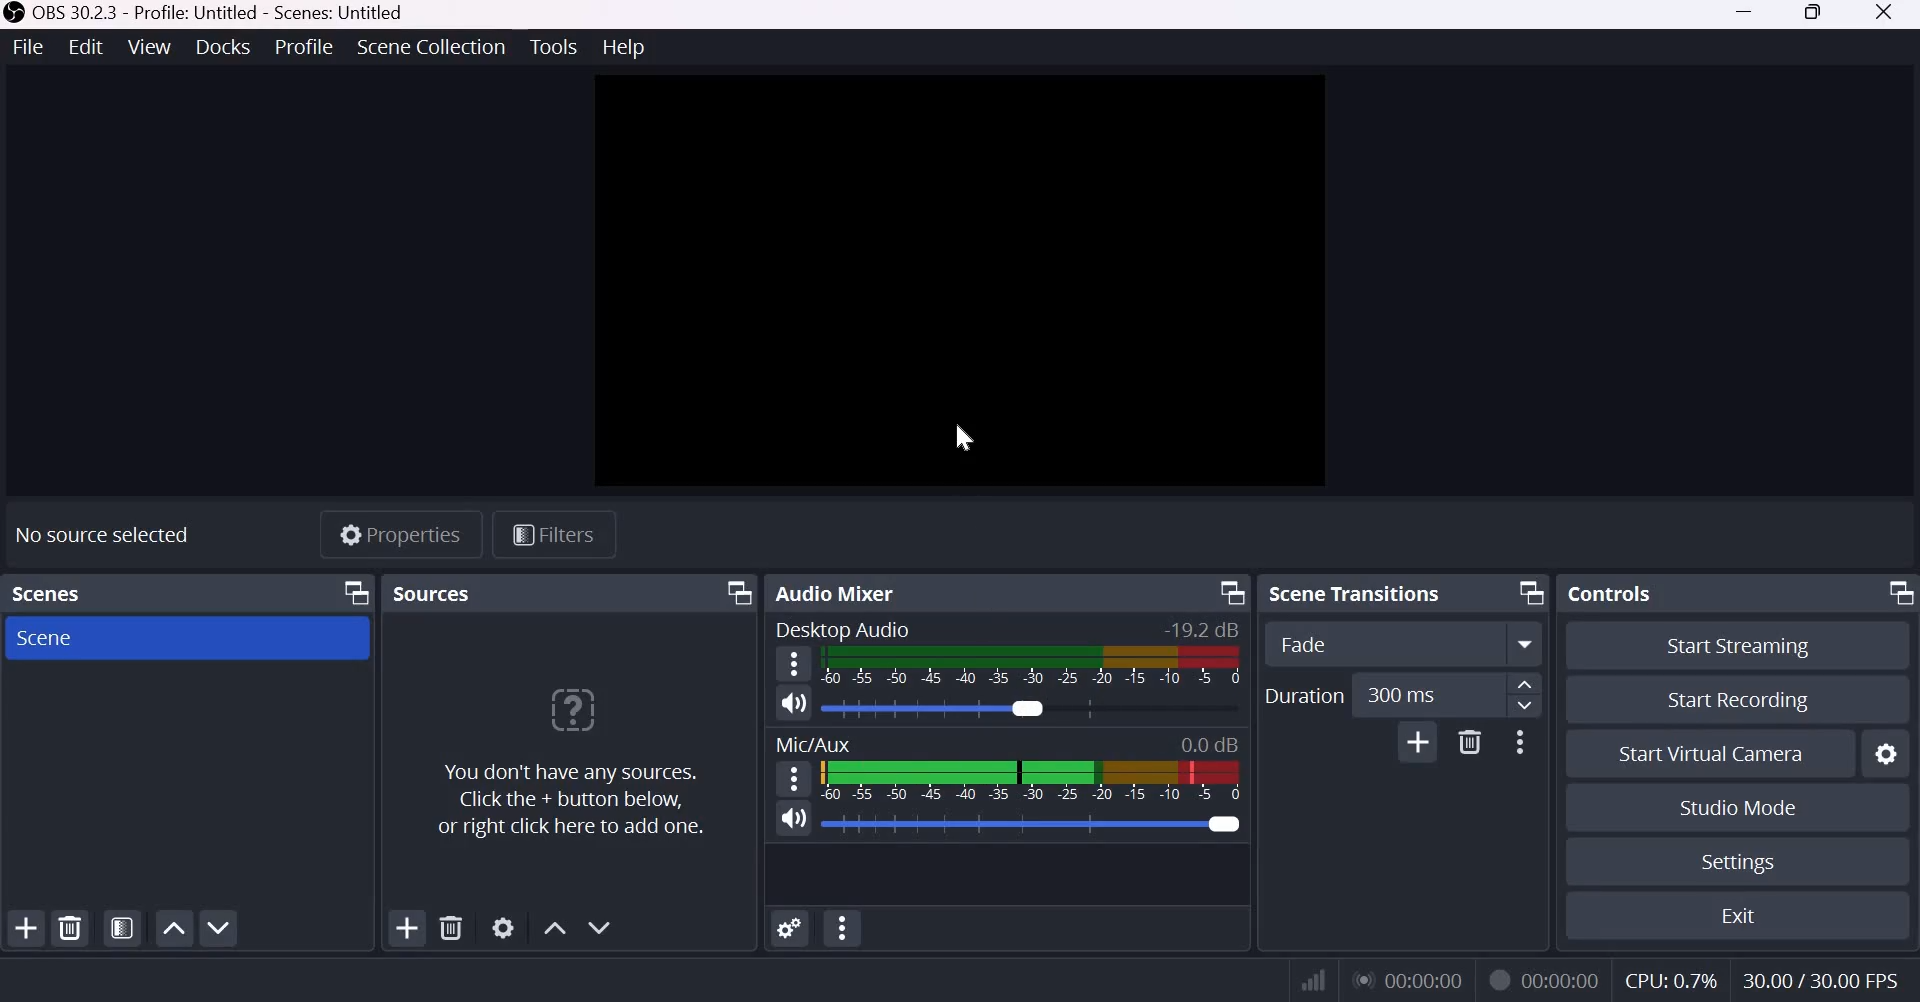 The width and height of the screenshot is (1920, 1002). What do you see at coordinates (30, 48) in the screenshot?
I see `File` at bounding box center [30, 48].